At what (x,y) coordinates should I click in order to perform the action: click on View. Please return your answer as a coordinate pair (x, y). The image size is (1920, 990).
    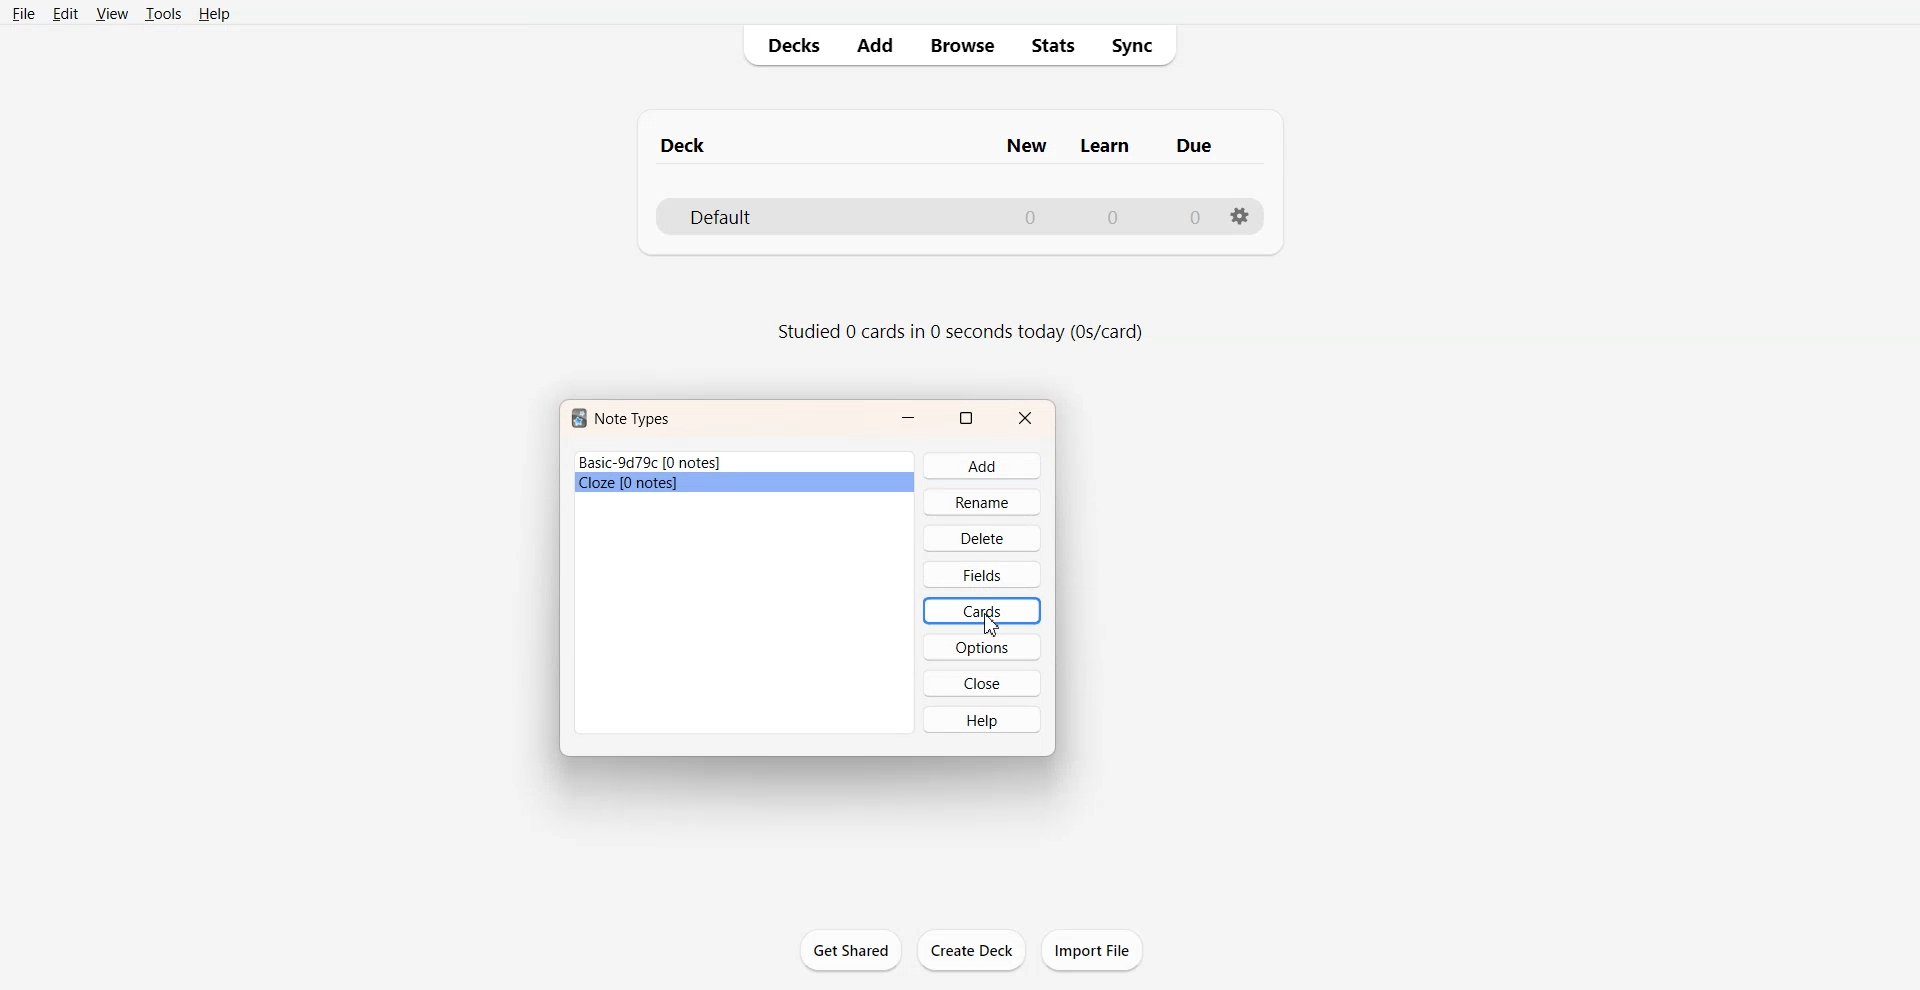
    Looking at the image, I should click on (111, 13).